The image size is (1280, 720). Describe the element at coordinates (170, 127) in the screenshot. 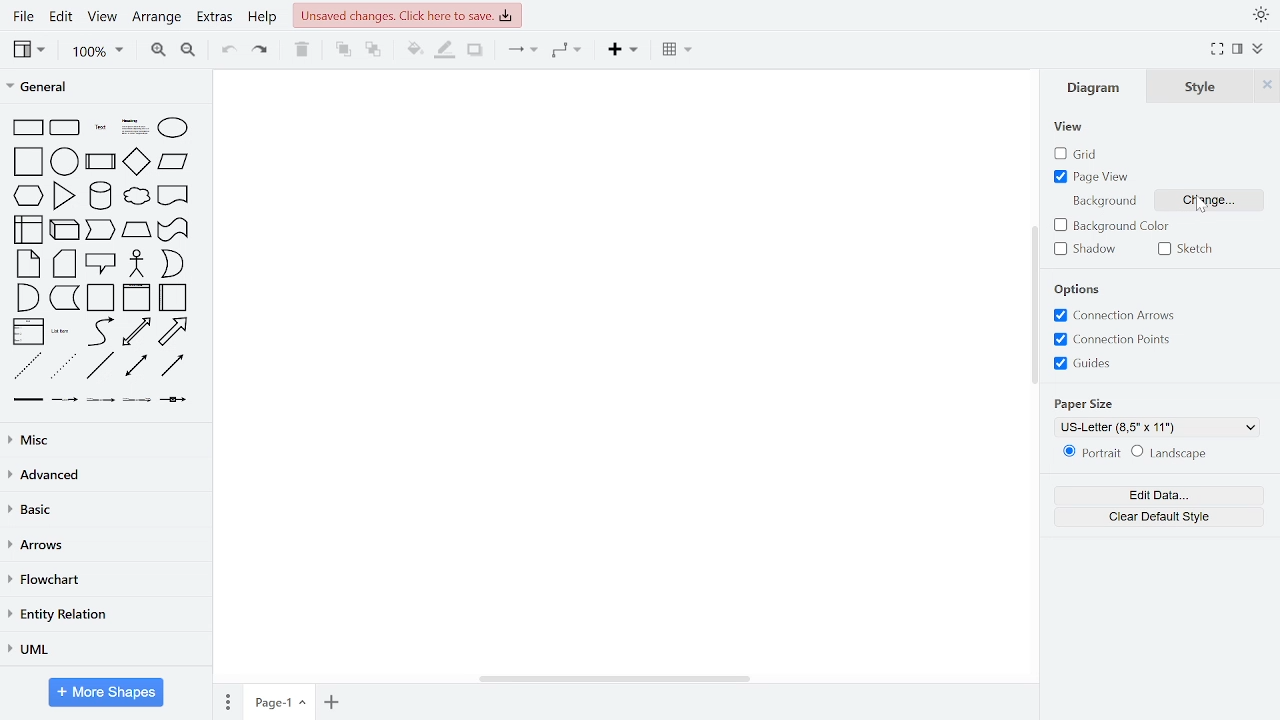

I see `general shapes` at that location.